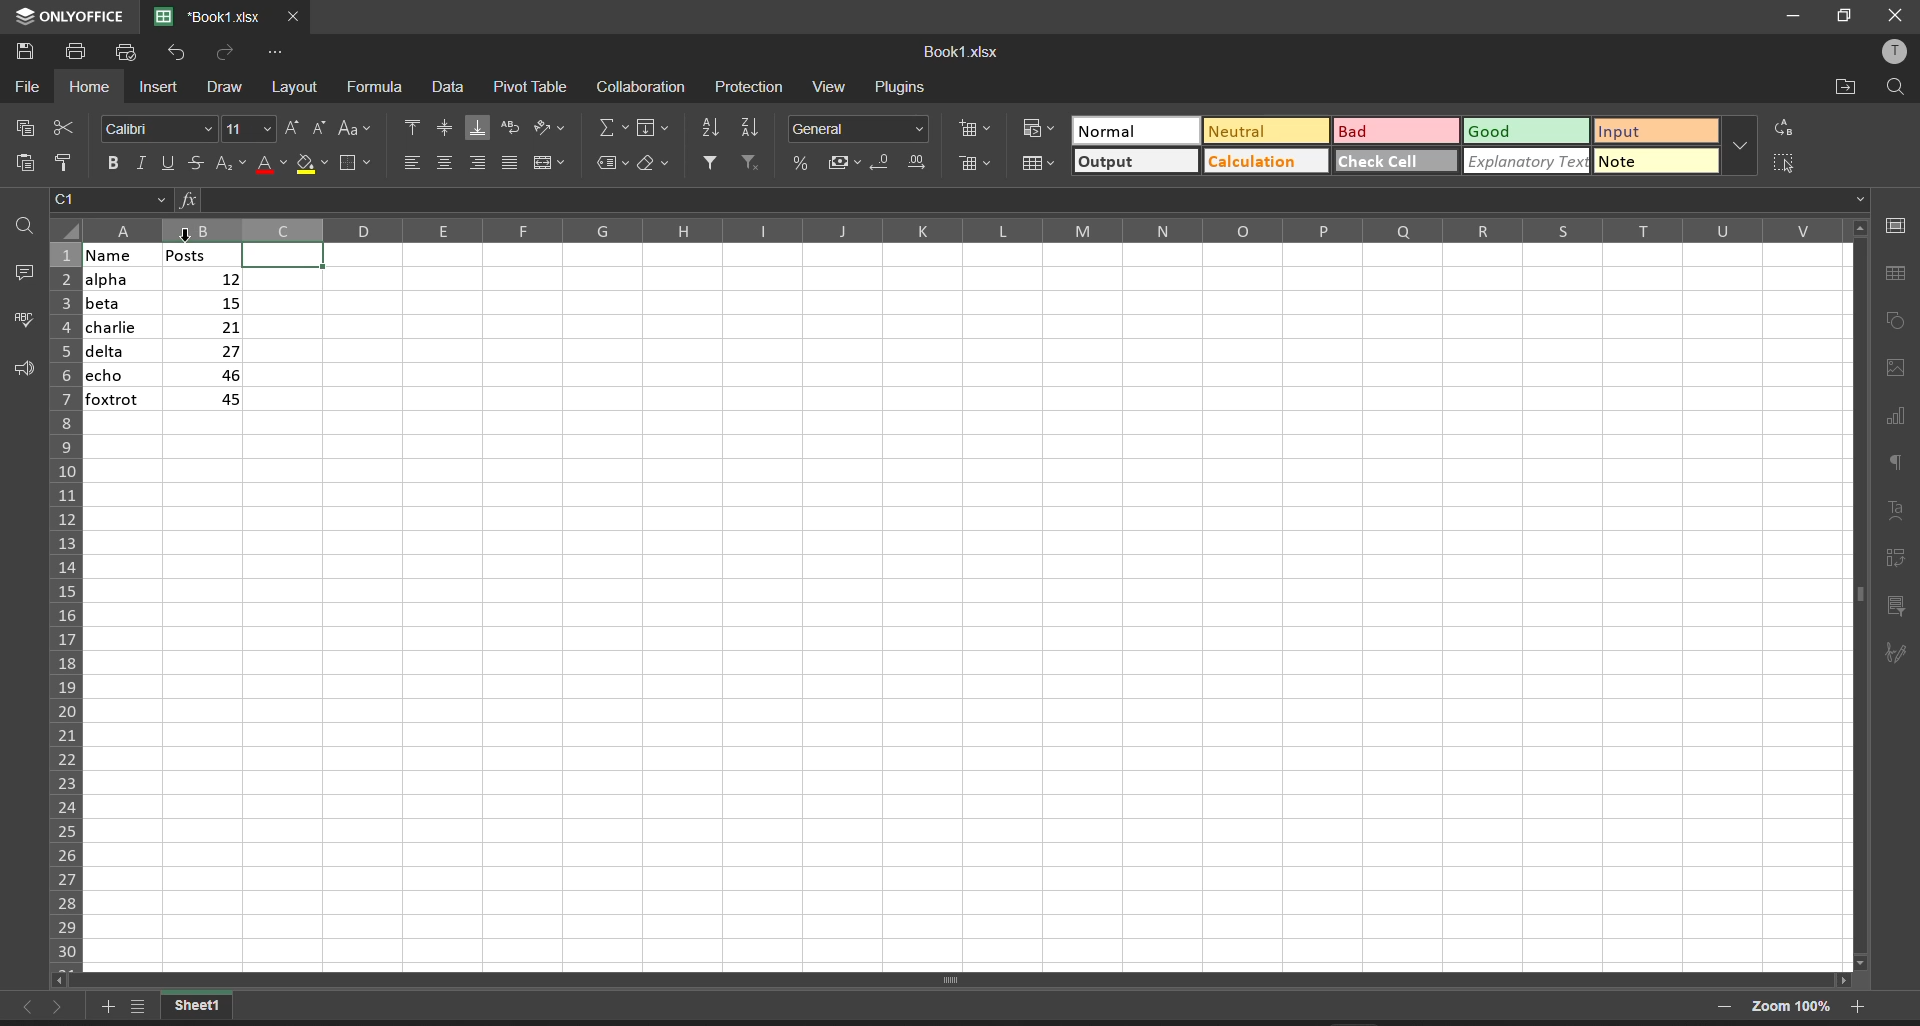 The image size is (1920, 1026). Describe the element at coordinates (705, 162) in the screenshot. I see `filter` at that location.